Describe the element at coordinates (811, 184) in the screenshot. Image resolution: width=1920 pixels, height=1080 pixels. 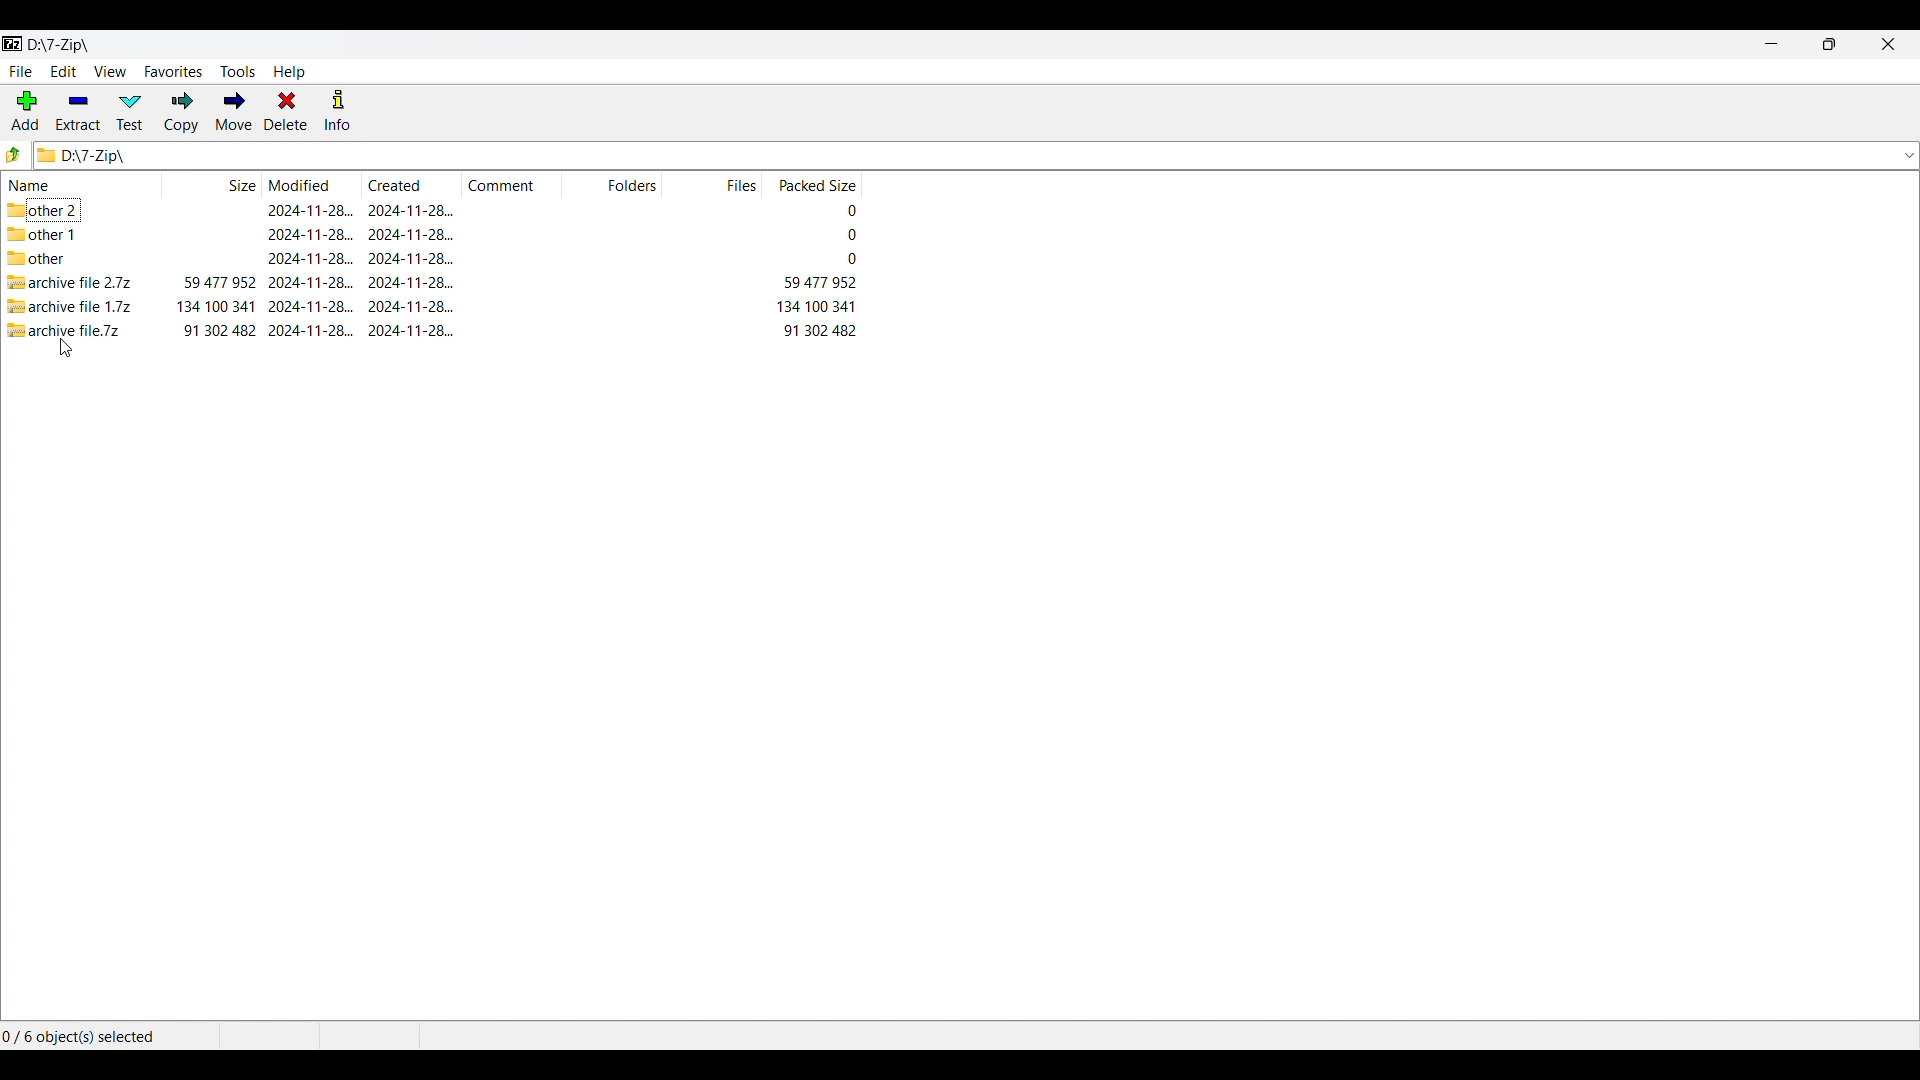
I see `Packed size column` at that location.